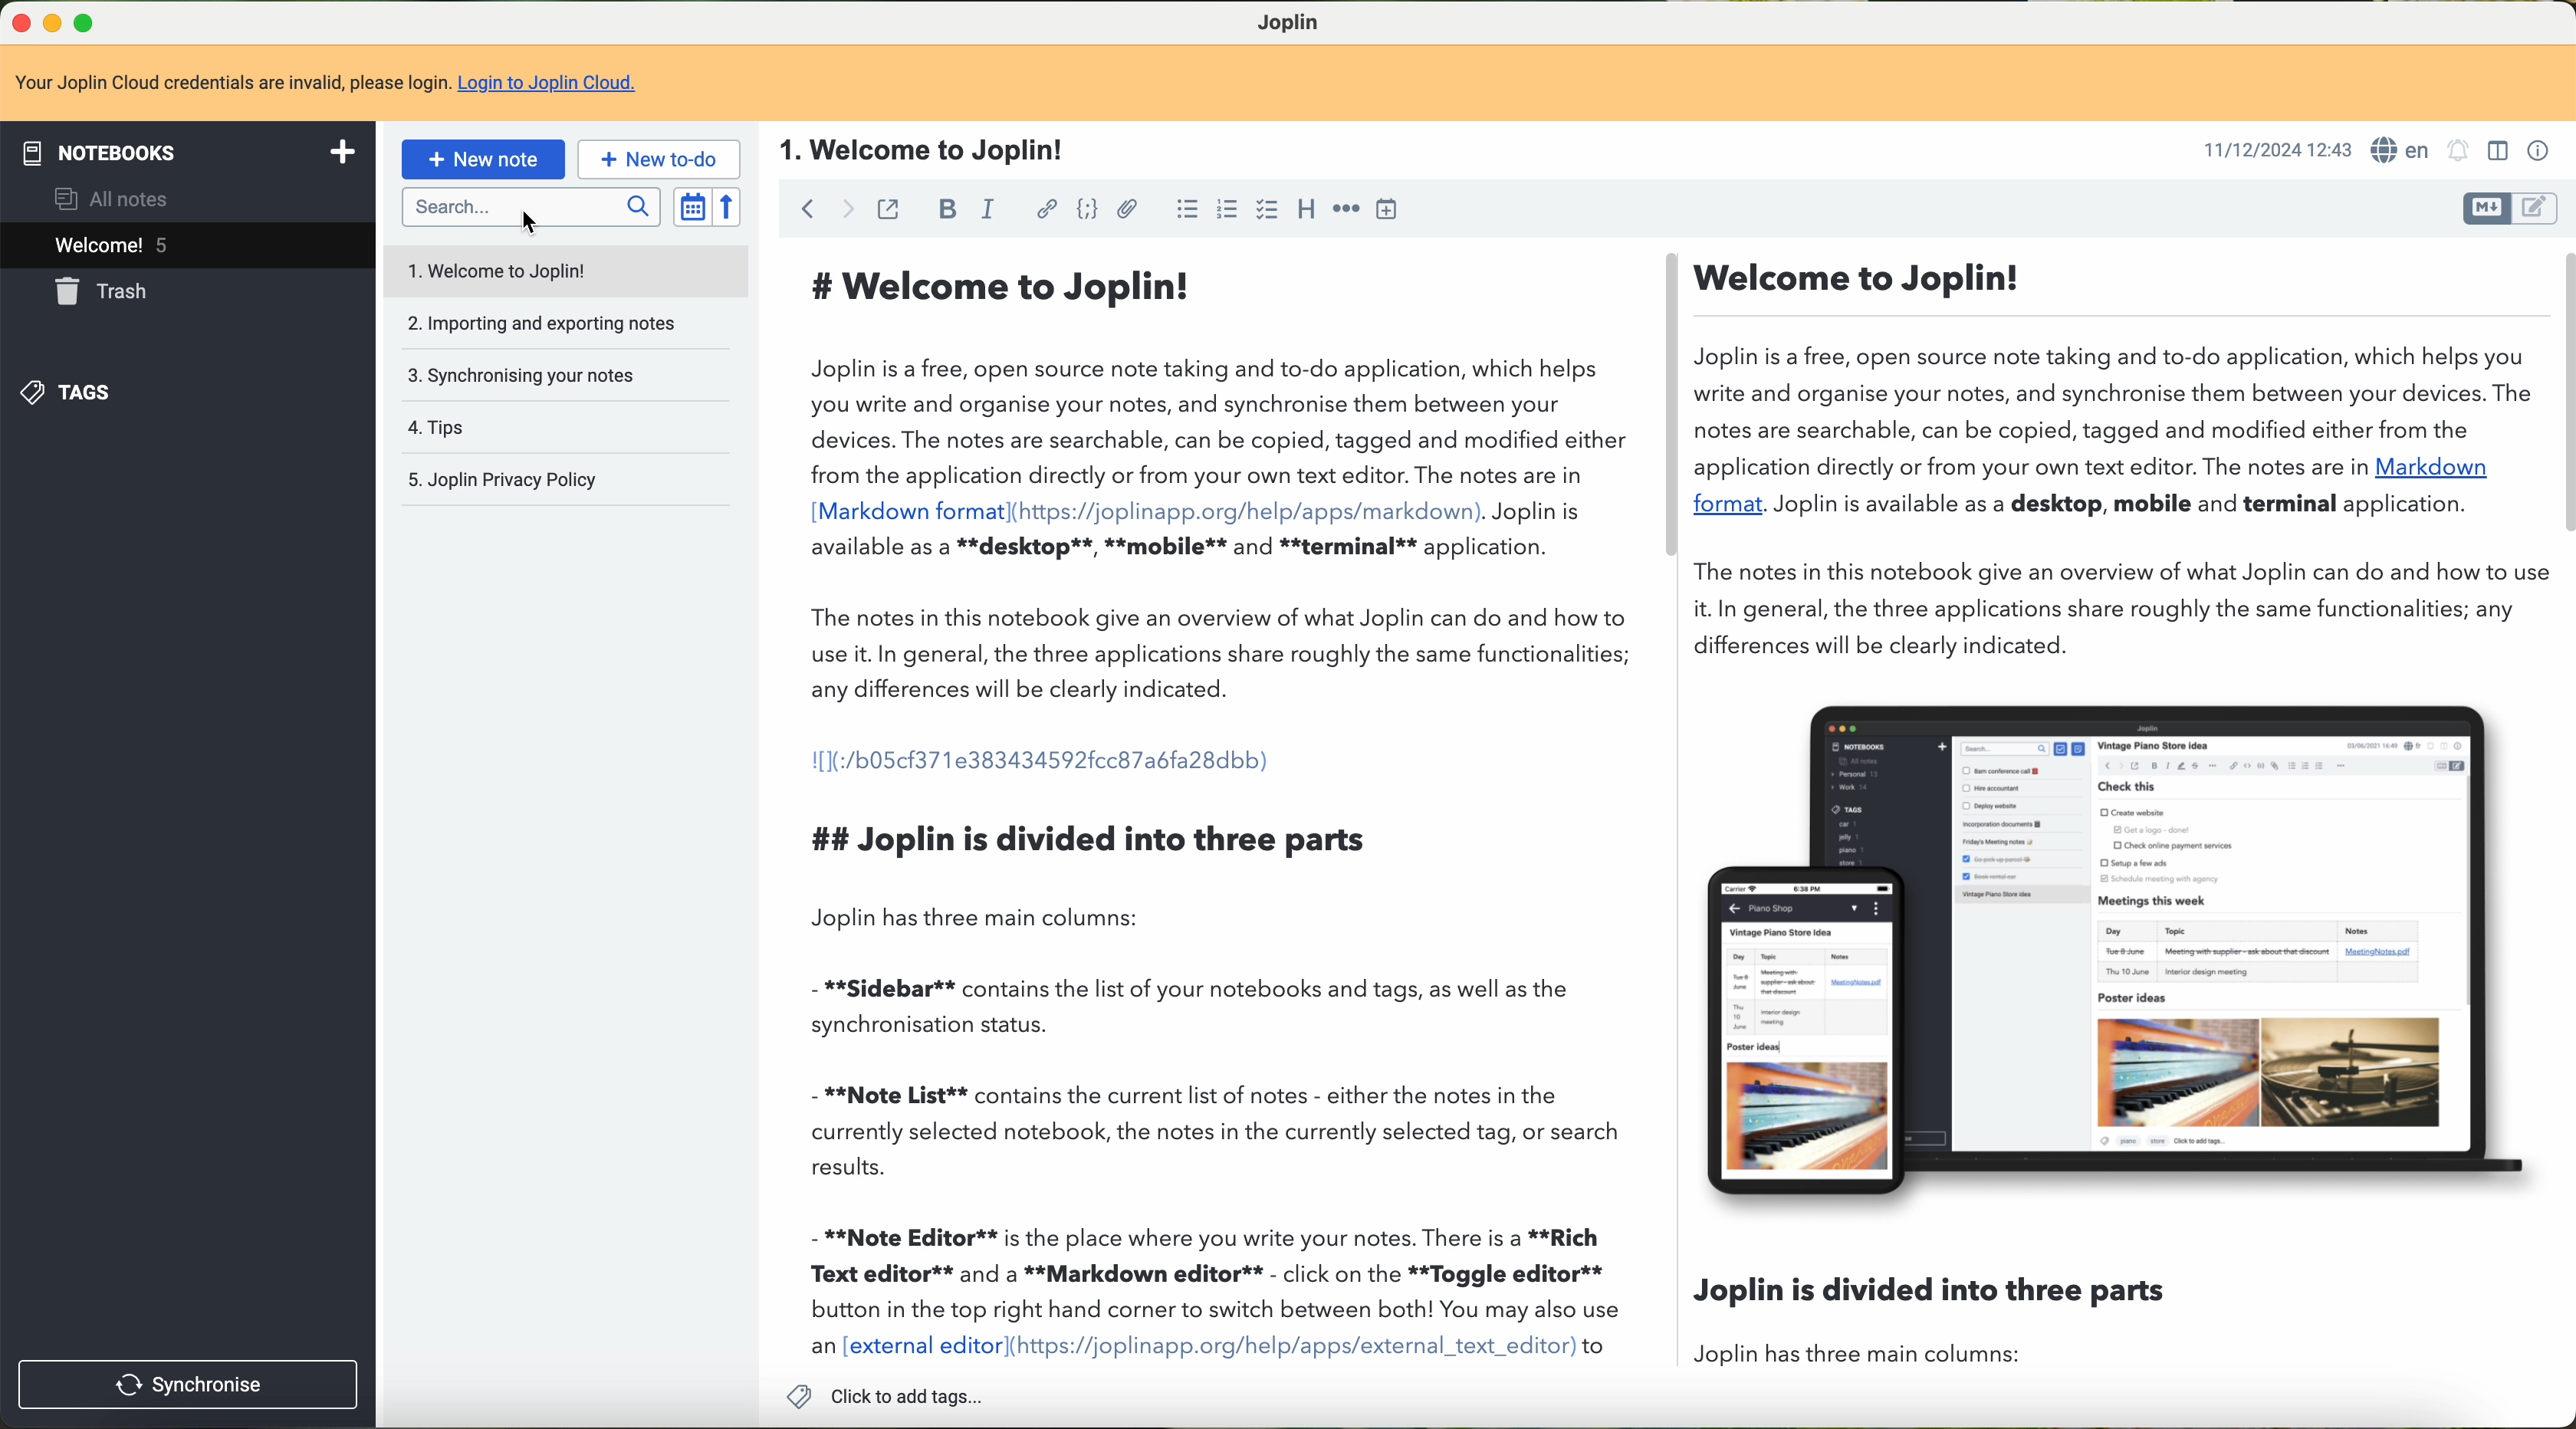 Image resolution: width=2576 pixels, height=1429 pixels. What do you see at coordinates (2497, 151) in the screenshot?
I see `toggle editor layout` at bounding box center [2497, 151].